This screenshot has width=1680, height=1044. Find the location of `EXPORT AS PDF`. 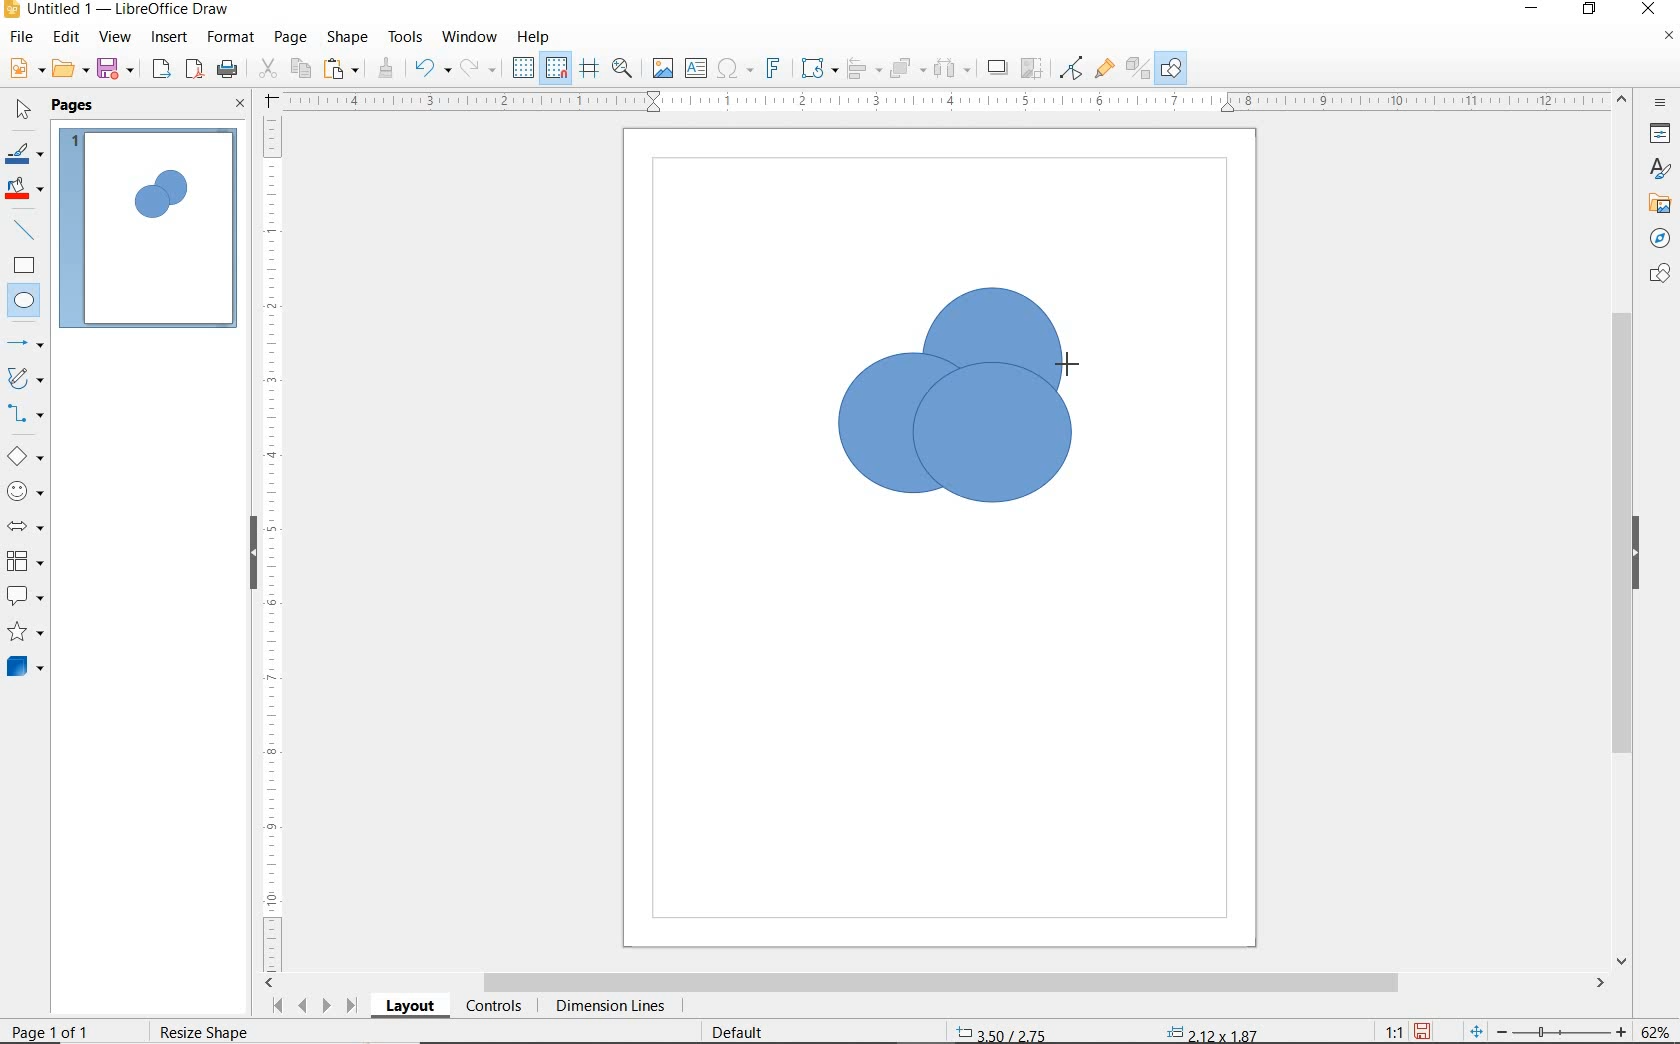

EXPORT AS PDF is located at coordinates (195, 71).